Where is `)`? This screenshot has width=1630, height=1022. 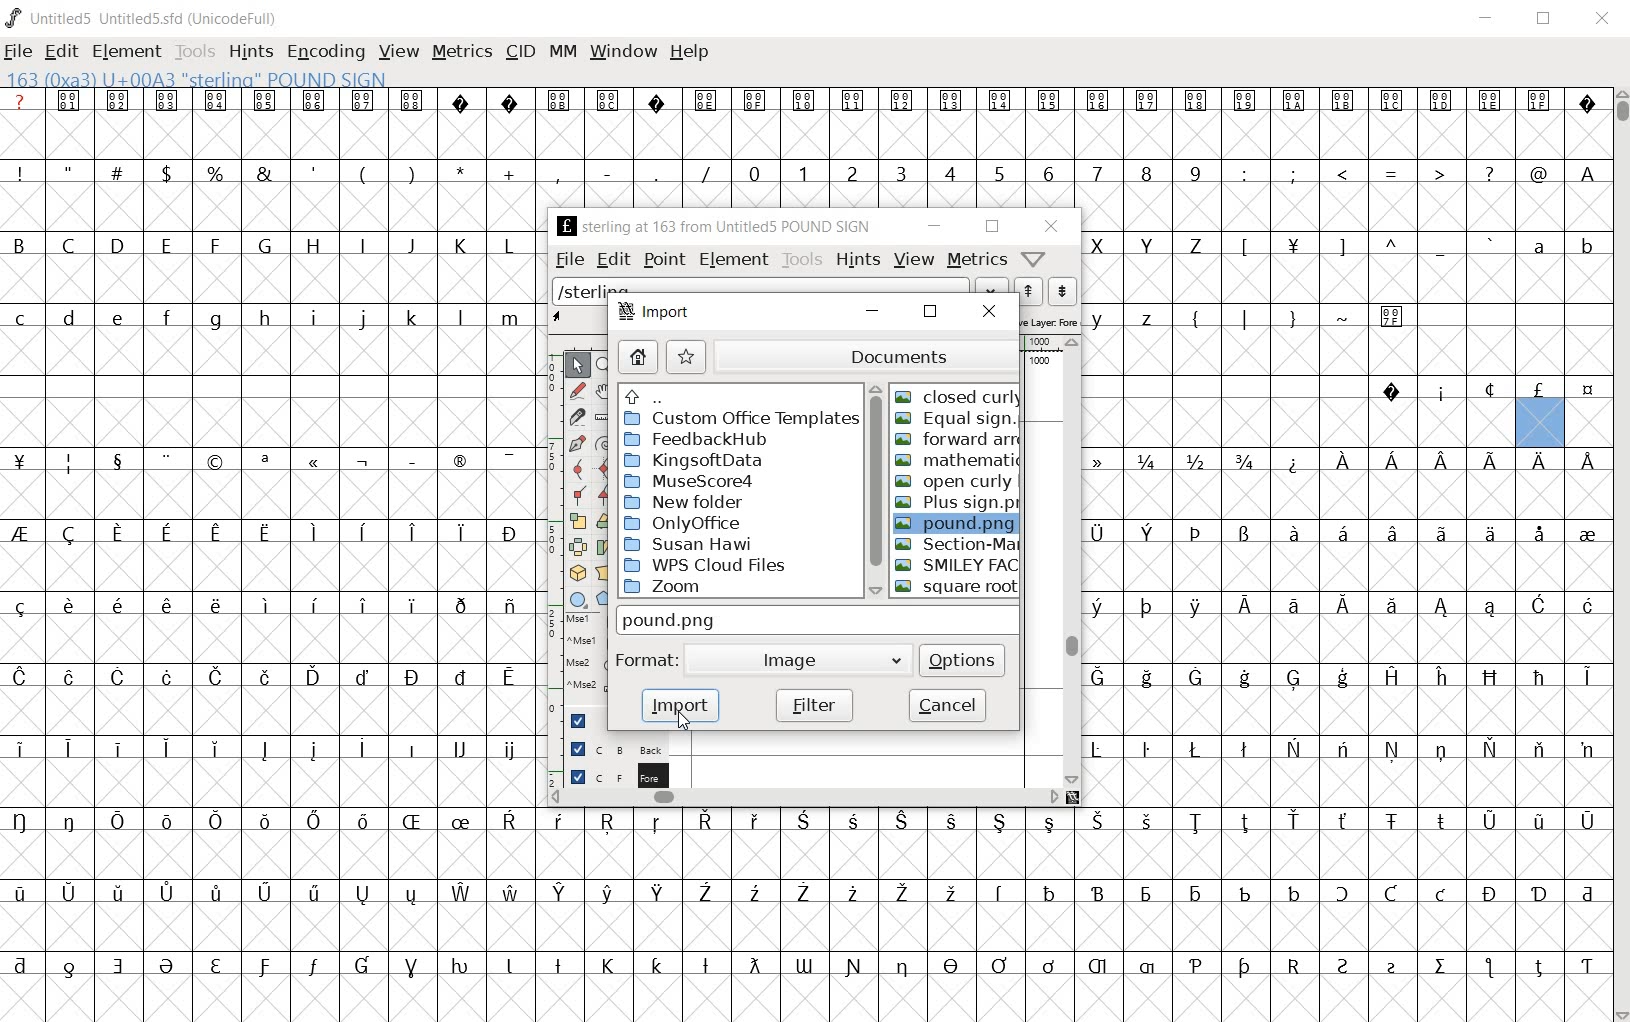 ) is located at coordinates (414, 172).